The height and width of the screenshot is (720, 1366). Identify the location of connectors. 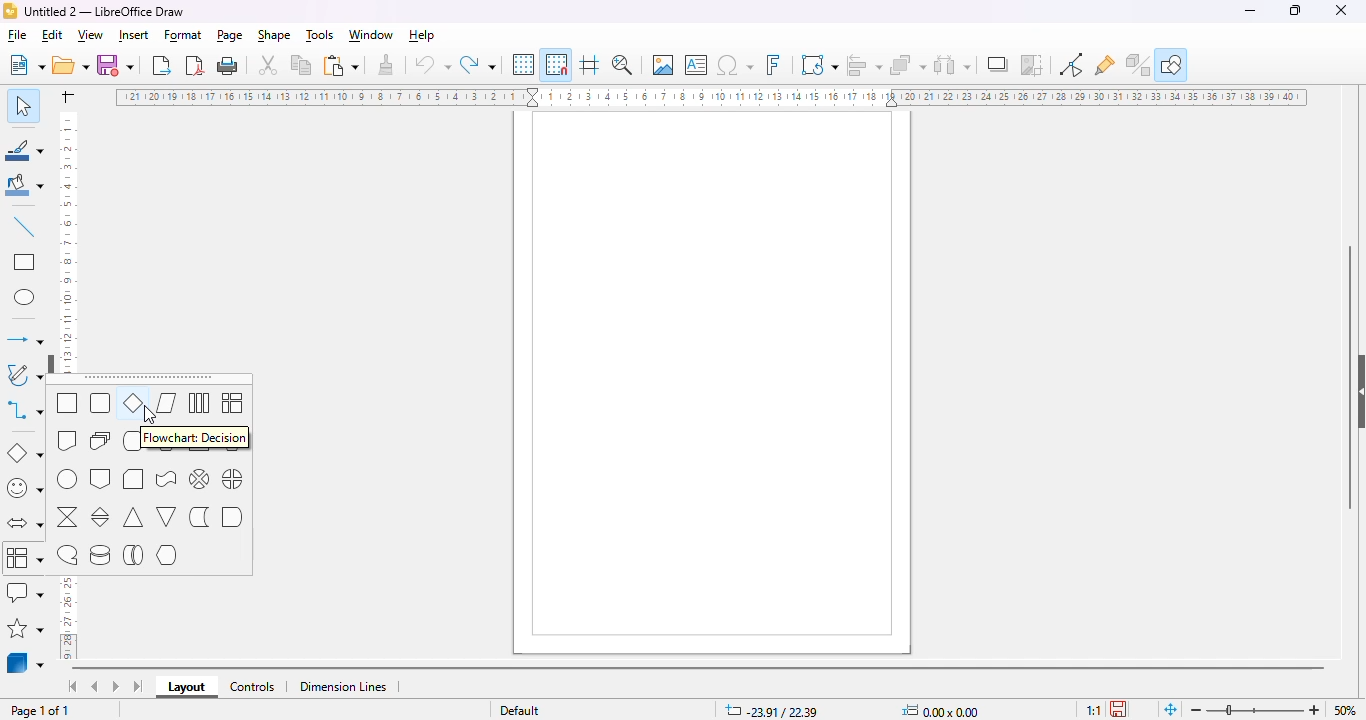
(25, 411).